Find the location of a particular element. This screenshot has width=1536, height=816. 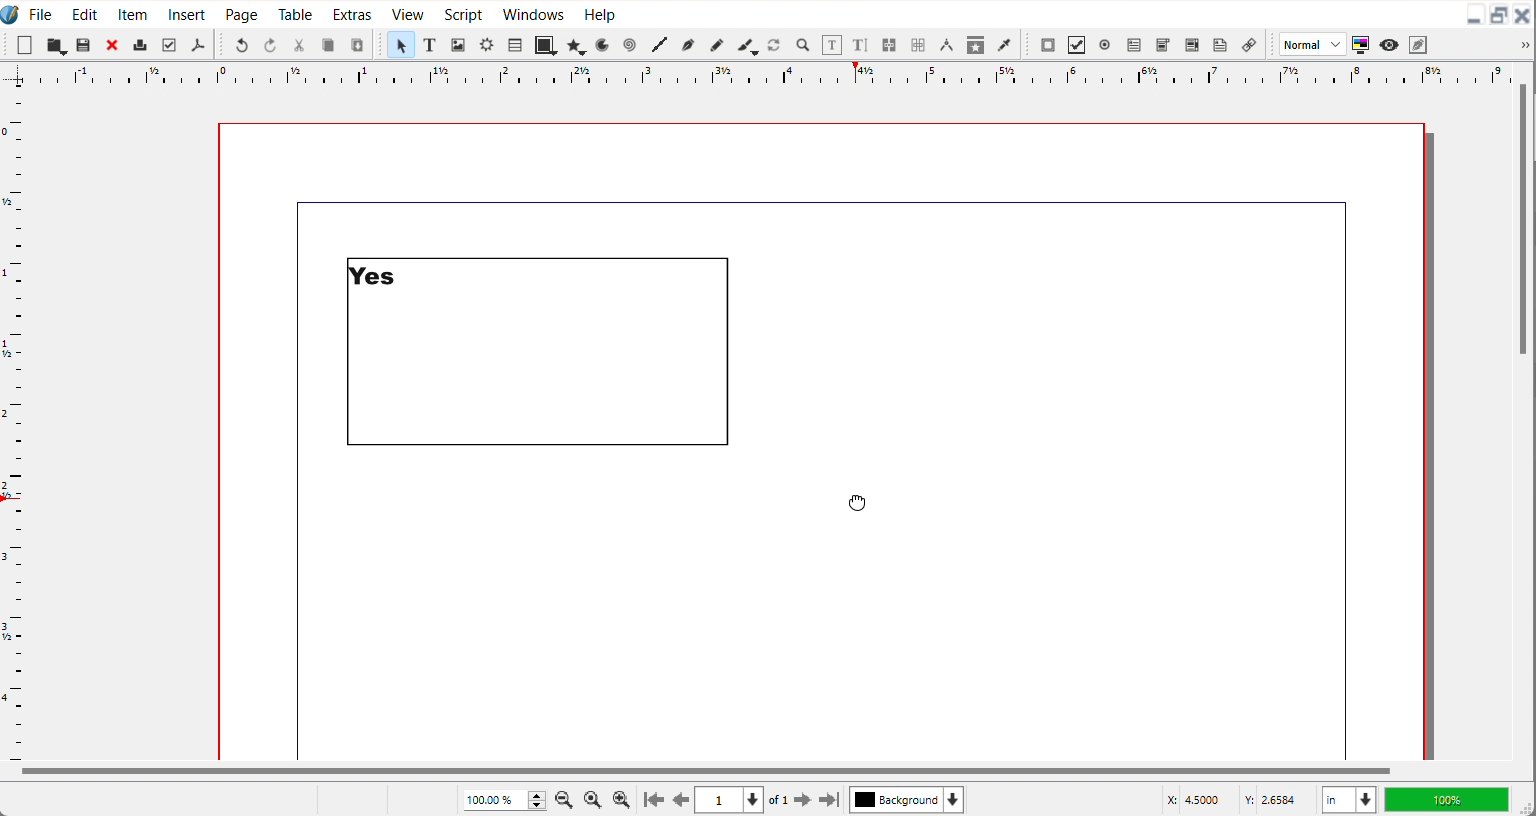

Select current page is located at coordinates (729, 800).